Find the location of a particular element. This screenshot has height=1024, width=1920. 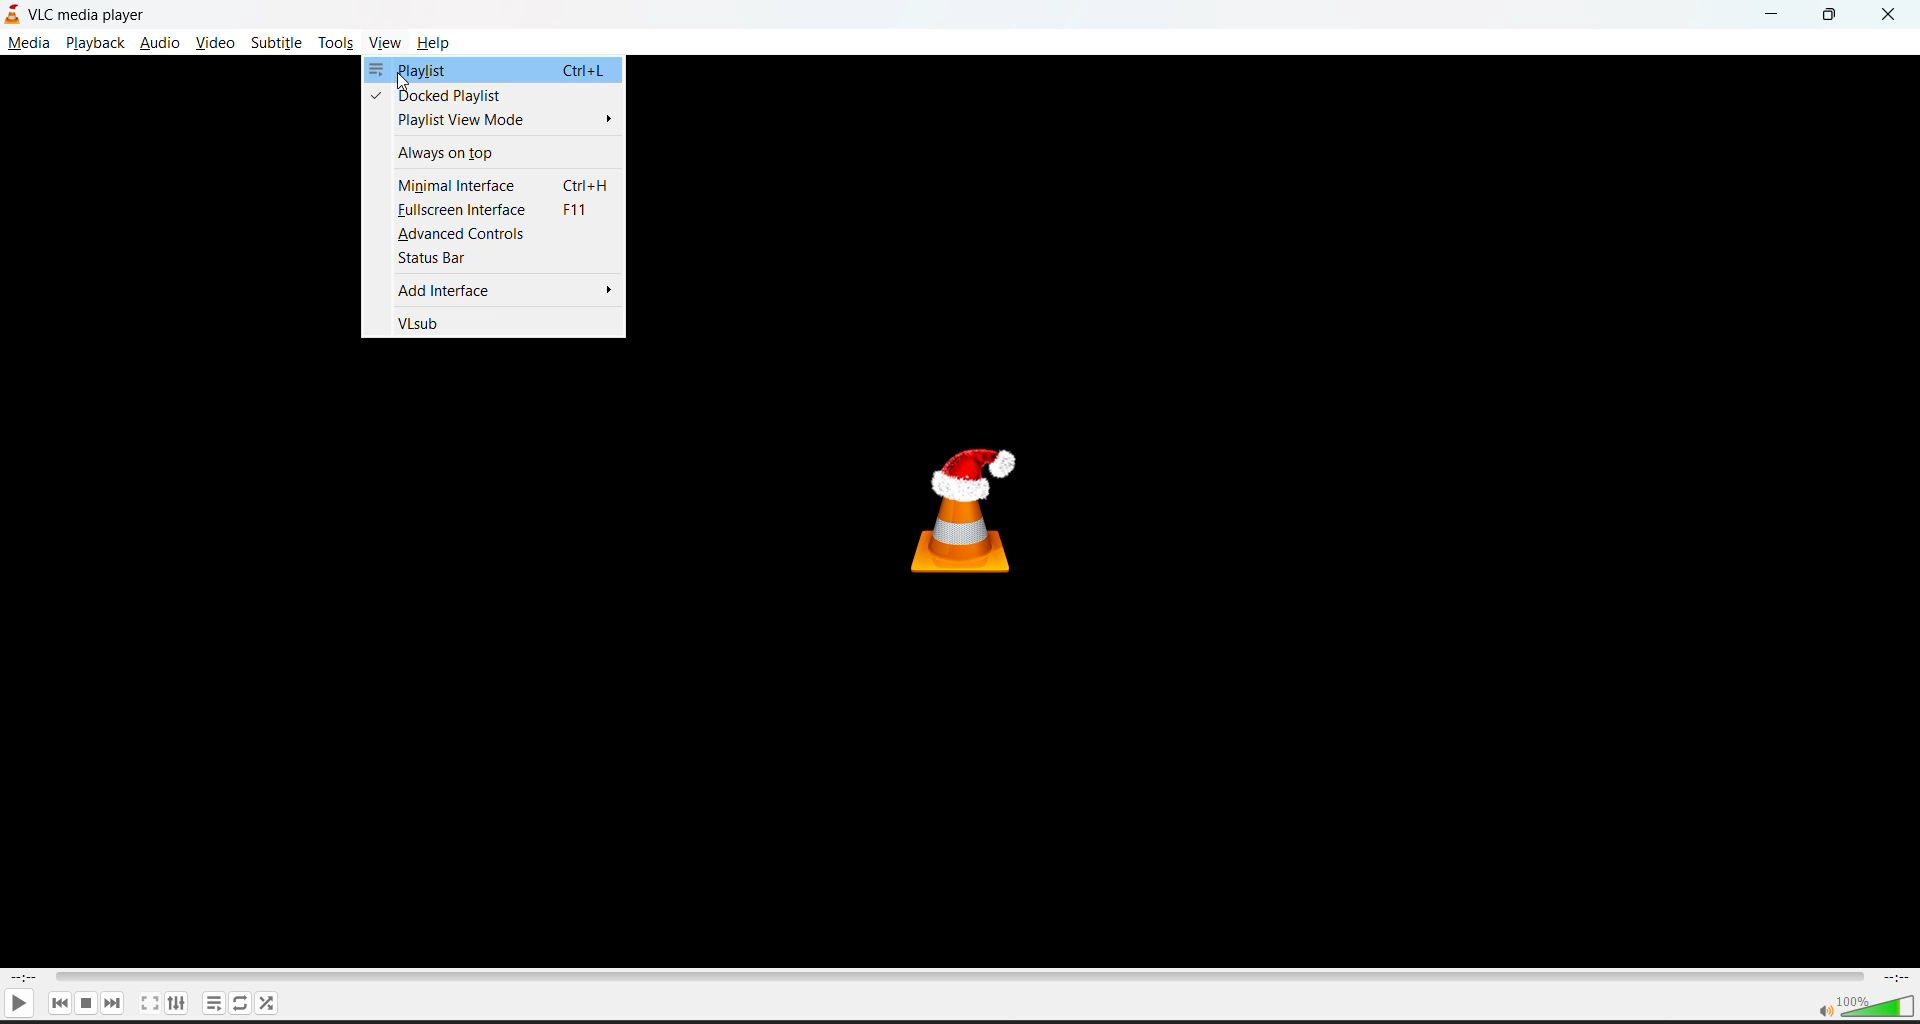

video is located at coordinates (214, 42).